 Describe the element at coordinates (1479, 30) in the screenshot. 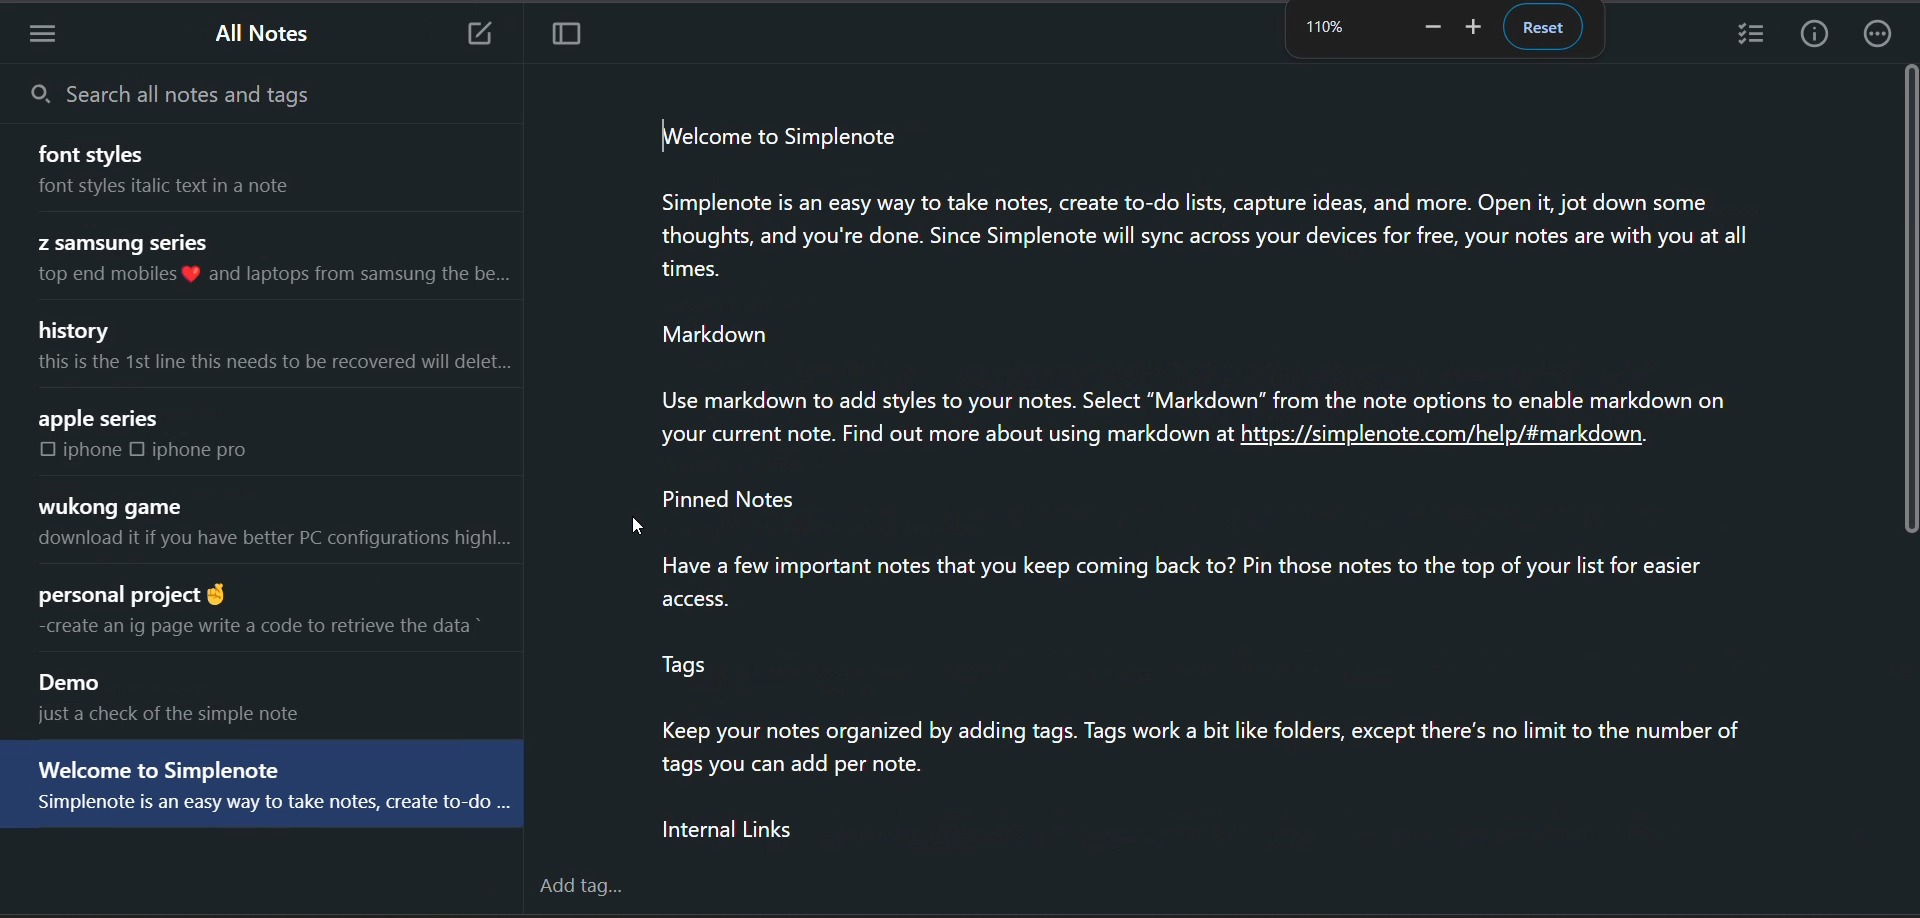

I see `zoom in` at that location.